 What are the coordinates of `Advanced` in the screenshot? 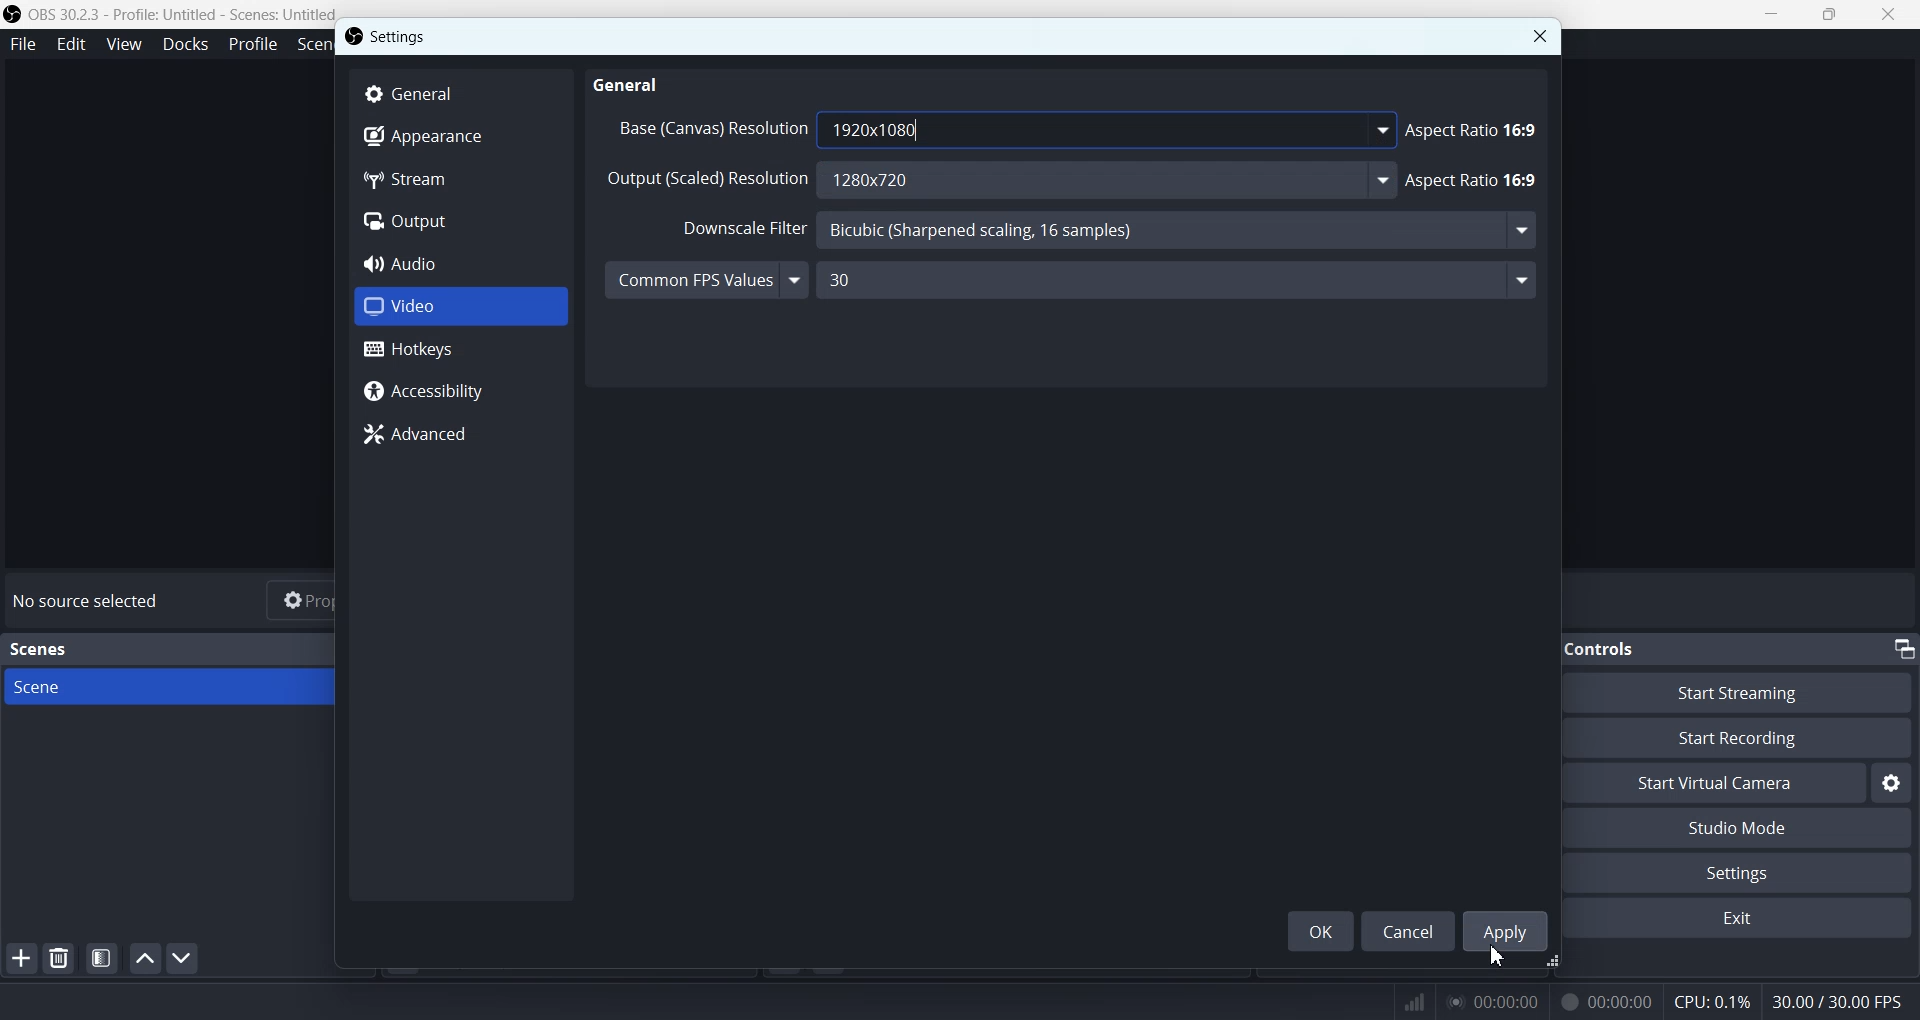 It's located at (461, 434).